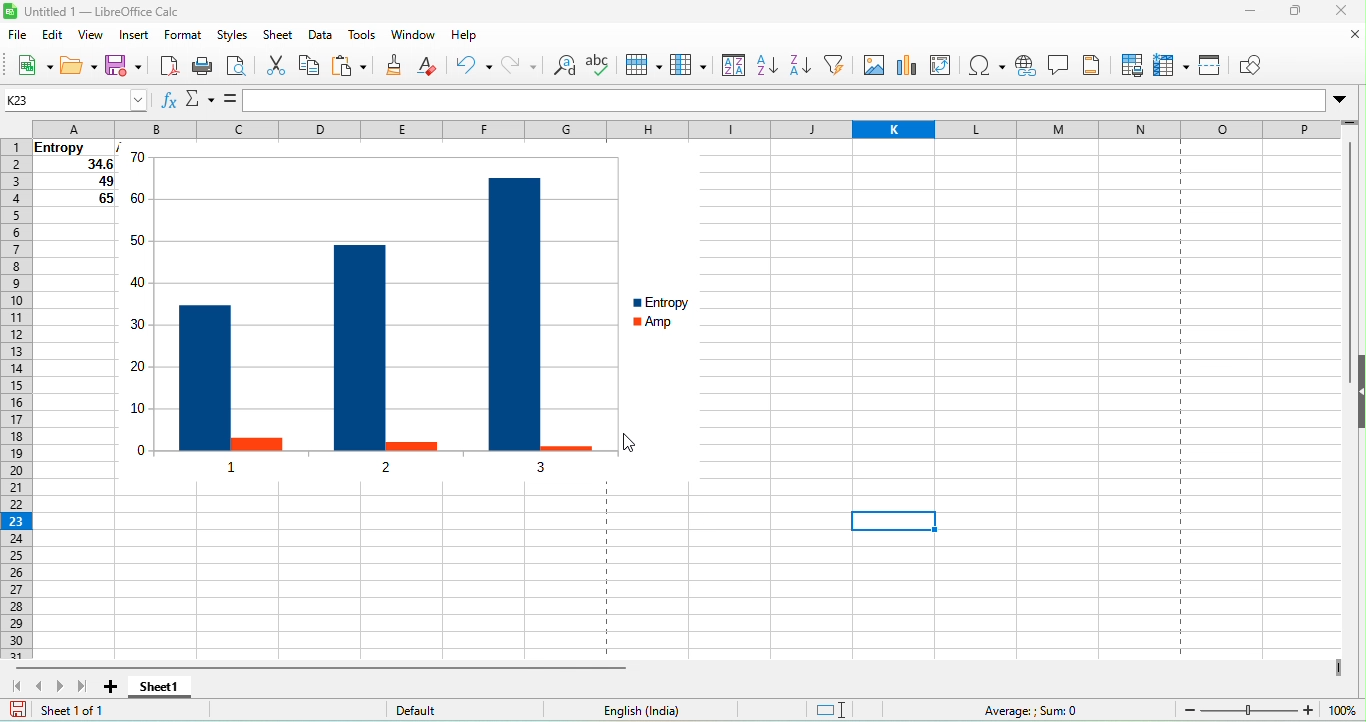 This screenshot has width=1366, height=722. I want to click on help, so click(475, 37).